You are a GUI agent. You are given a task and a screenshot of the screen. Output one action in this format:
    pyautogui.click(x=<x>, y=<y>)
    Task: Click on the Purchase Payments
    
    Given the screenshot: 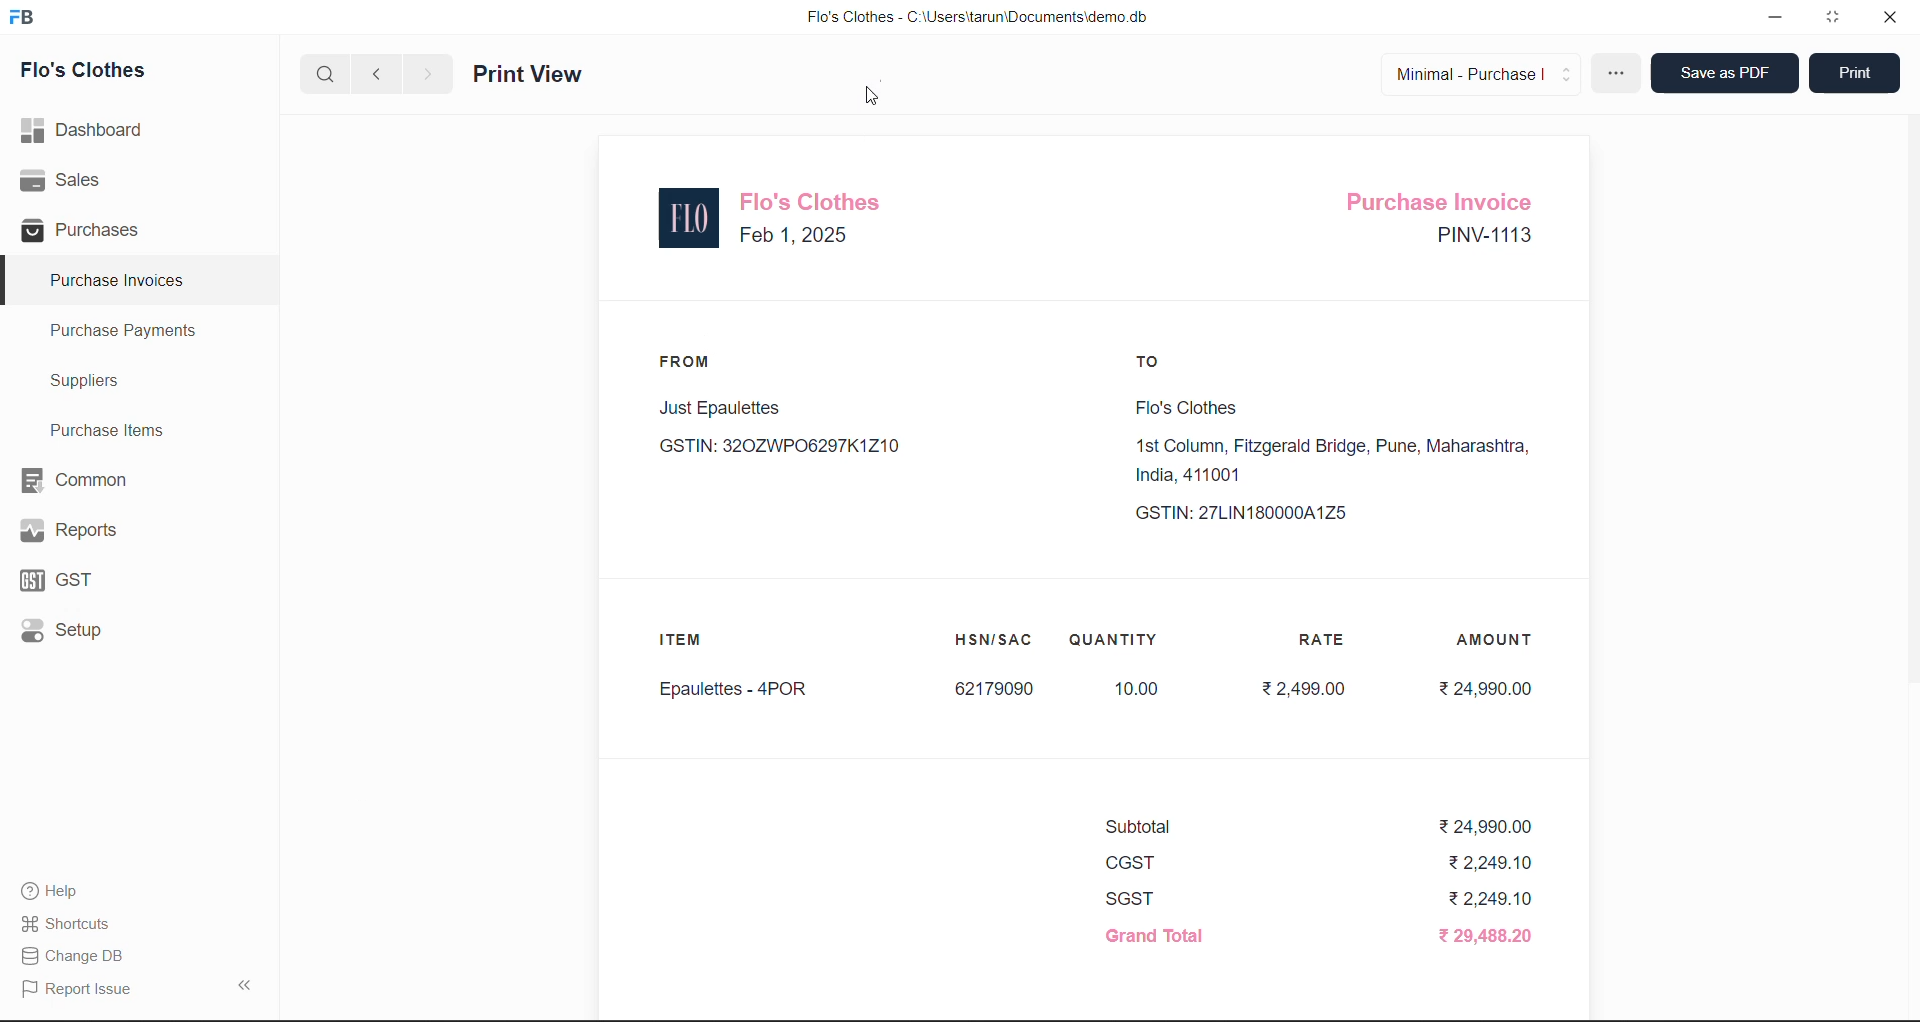 What is the action you would take?
    pyautogui.click(x=131, y=331)
    